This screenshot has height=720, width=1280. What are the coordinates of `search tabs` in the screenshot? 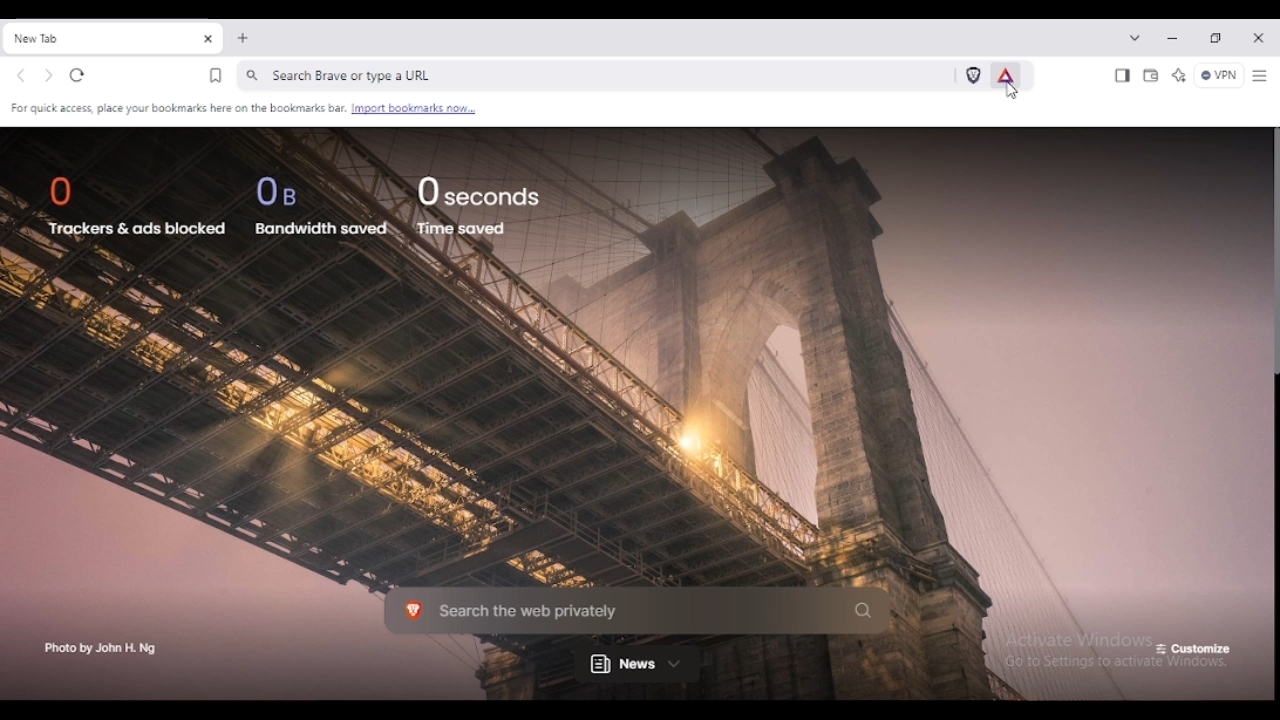 It's located at (1135, 37).